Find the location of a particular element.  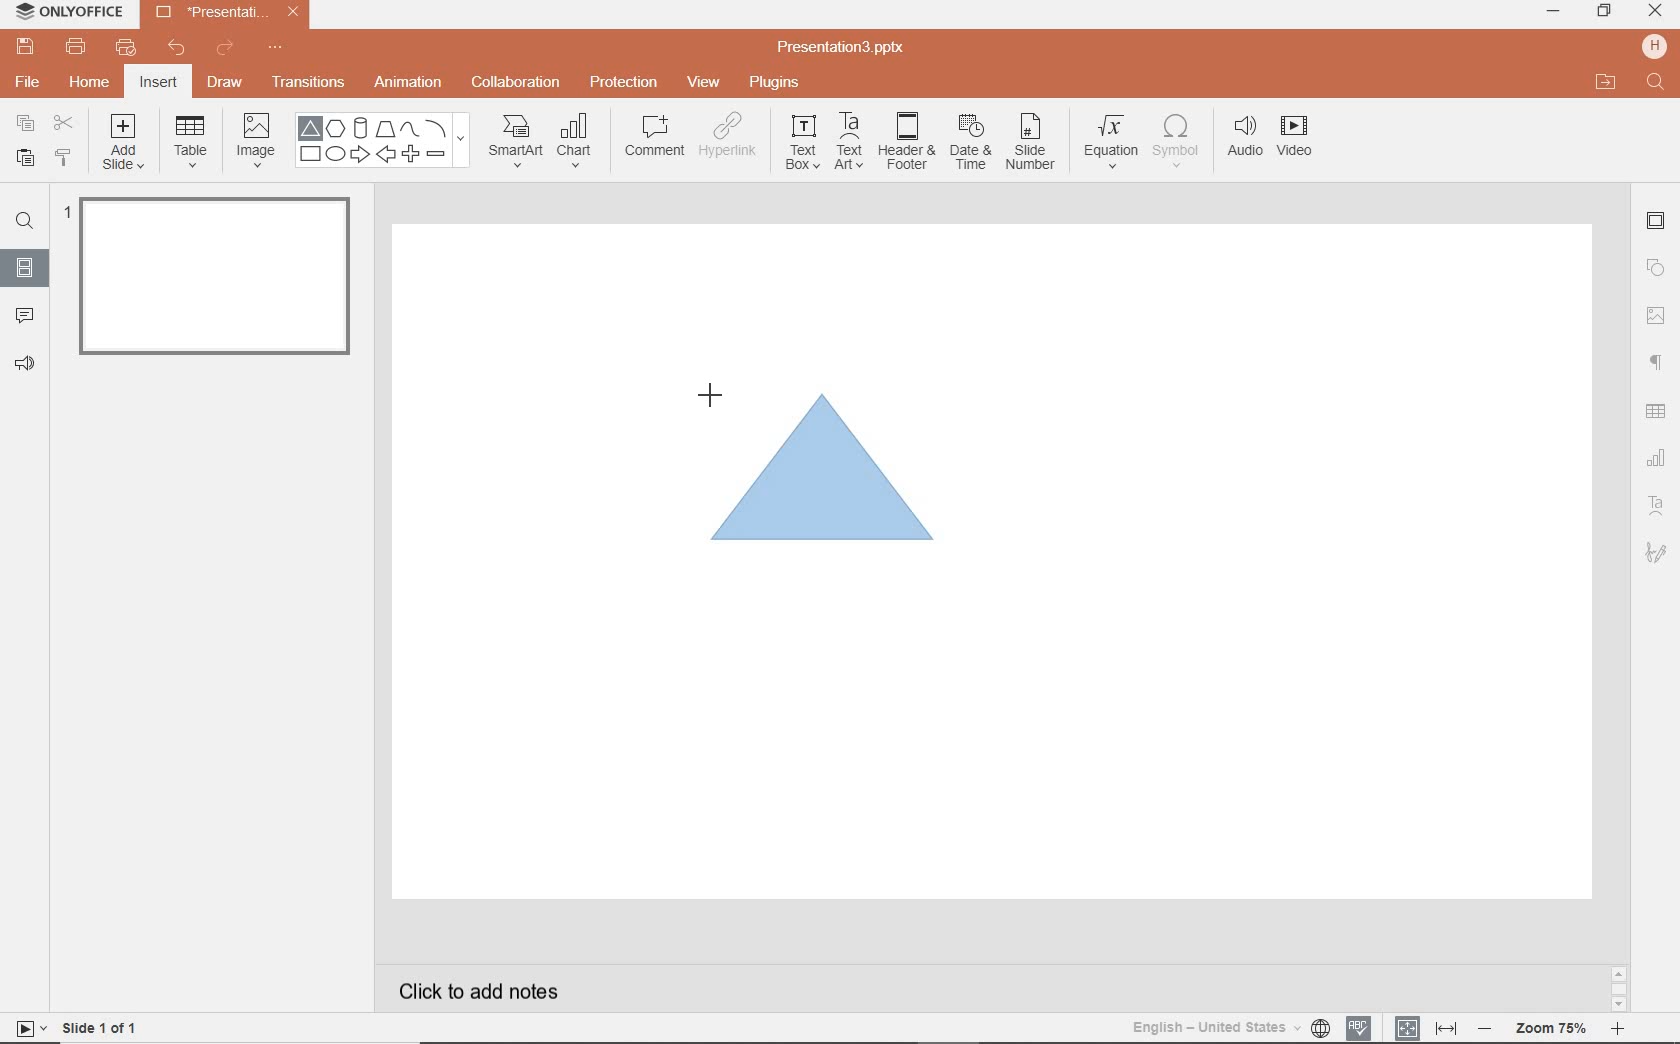

CUT is located at coordinates (65, 122).